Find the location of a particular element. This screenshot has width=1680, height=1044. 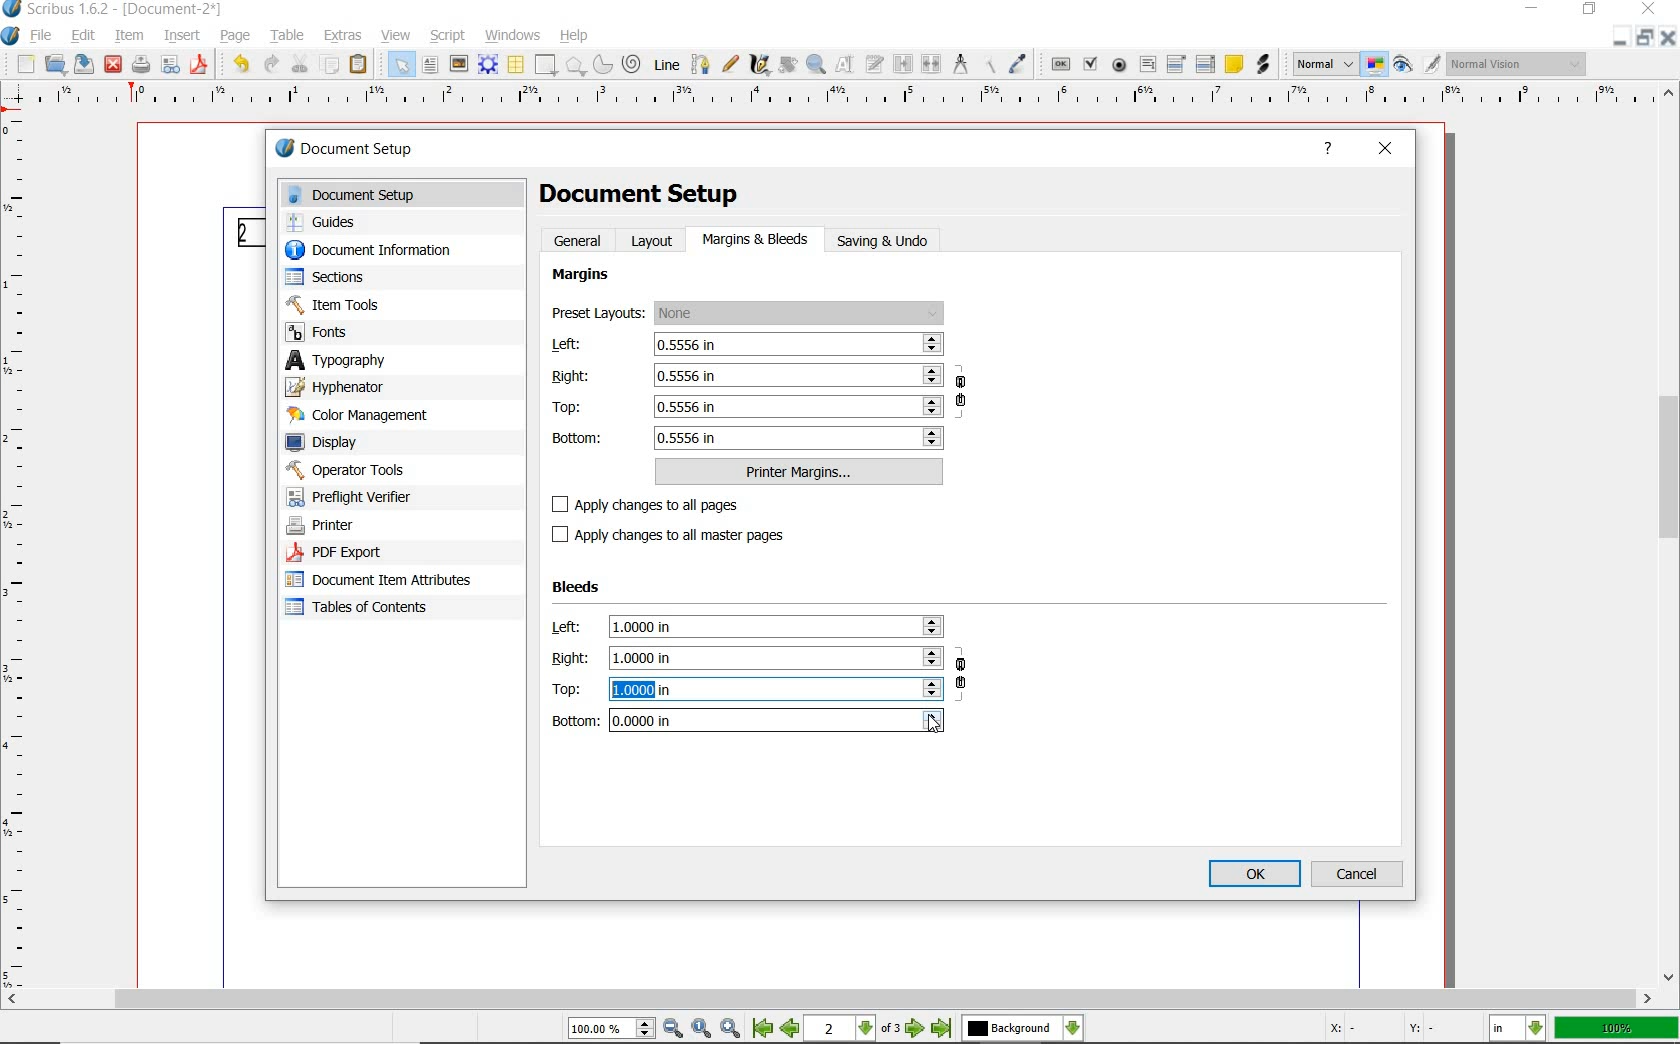

pdf text field is located at coordinates (1147, 64).